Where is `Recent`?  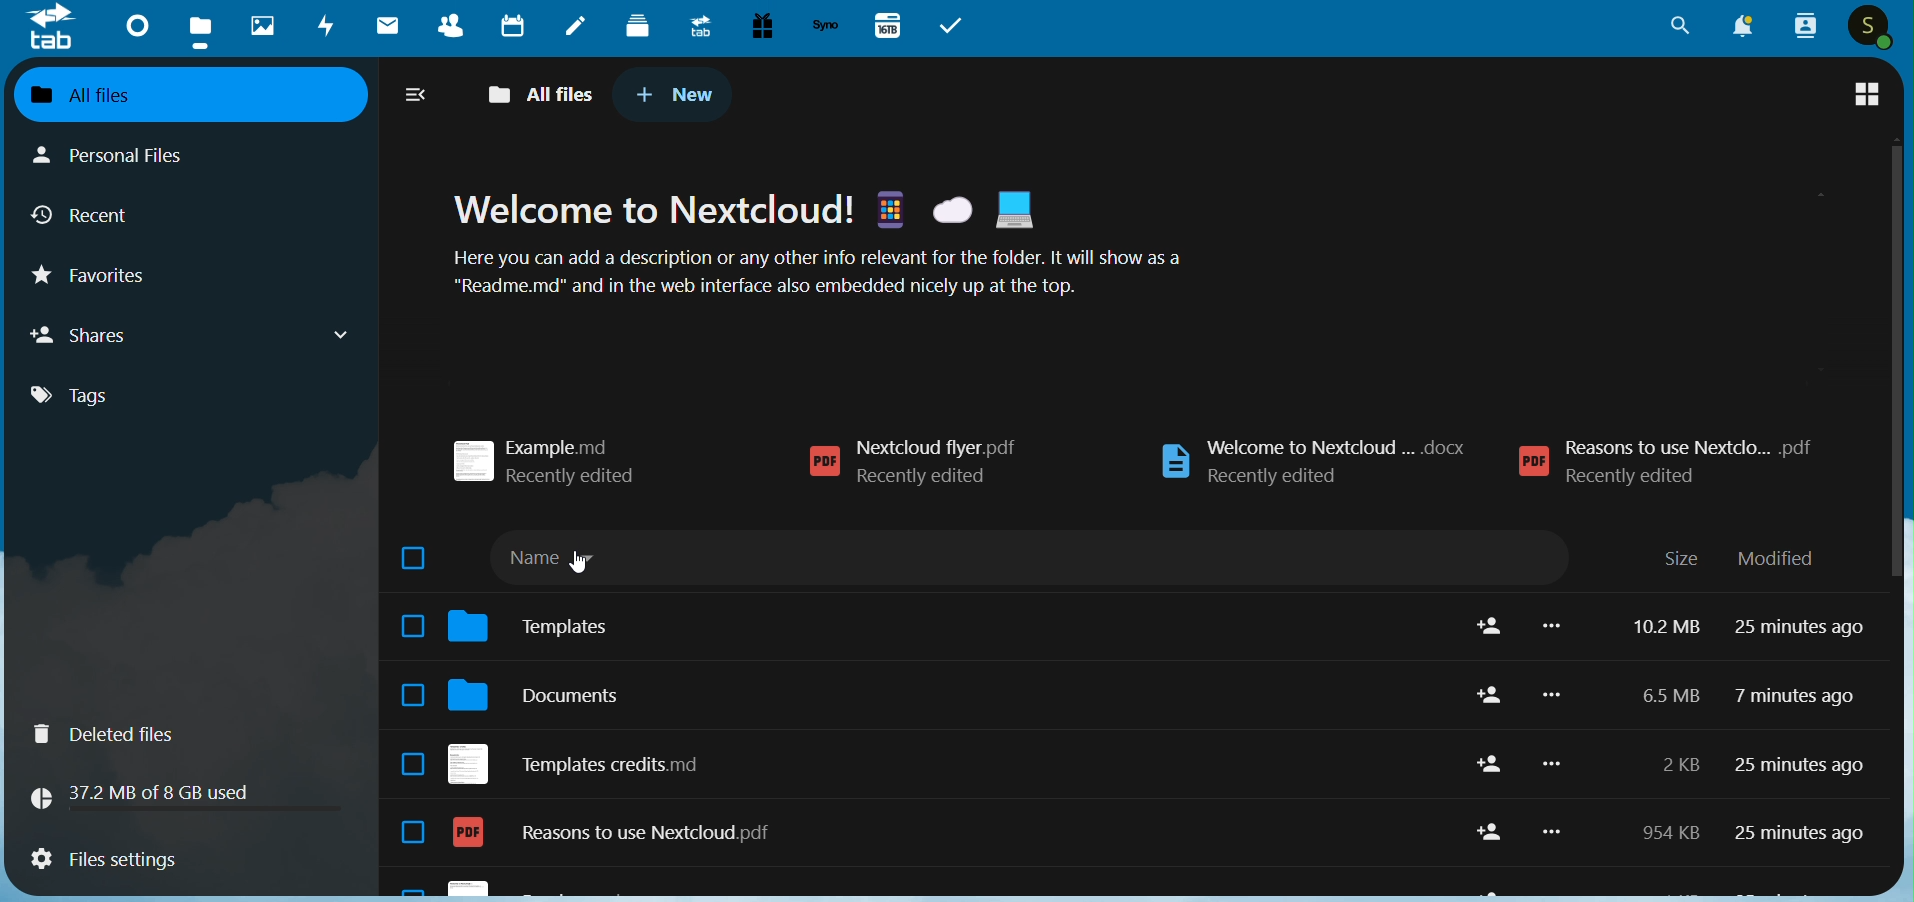
Recent is located at coordinates (153, 216).